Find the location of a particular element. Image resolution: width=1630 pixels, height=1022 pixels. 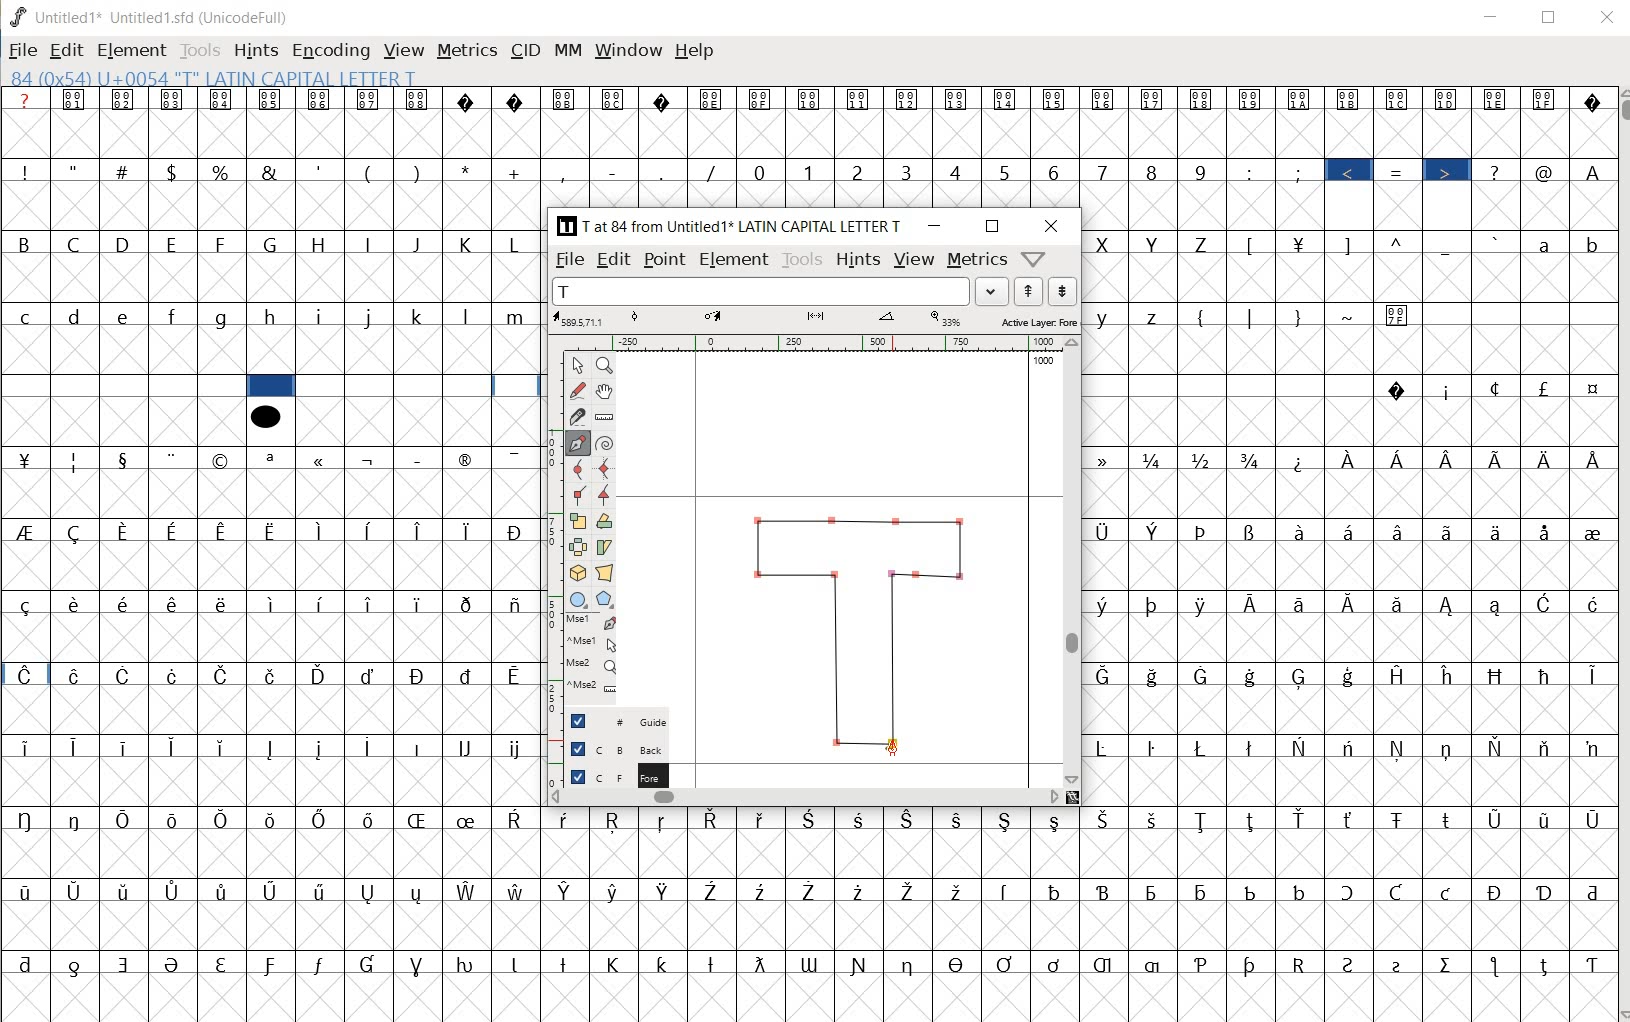

empty spaces is located at coordinates (1231, 387).